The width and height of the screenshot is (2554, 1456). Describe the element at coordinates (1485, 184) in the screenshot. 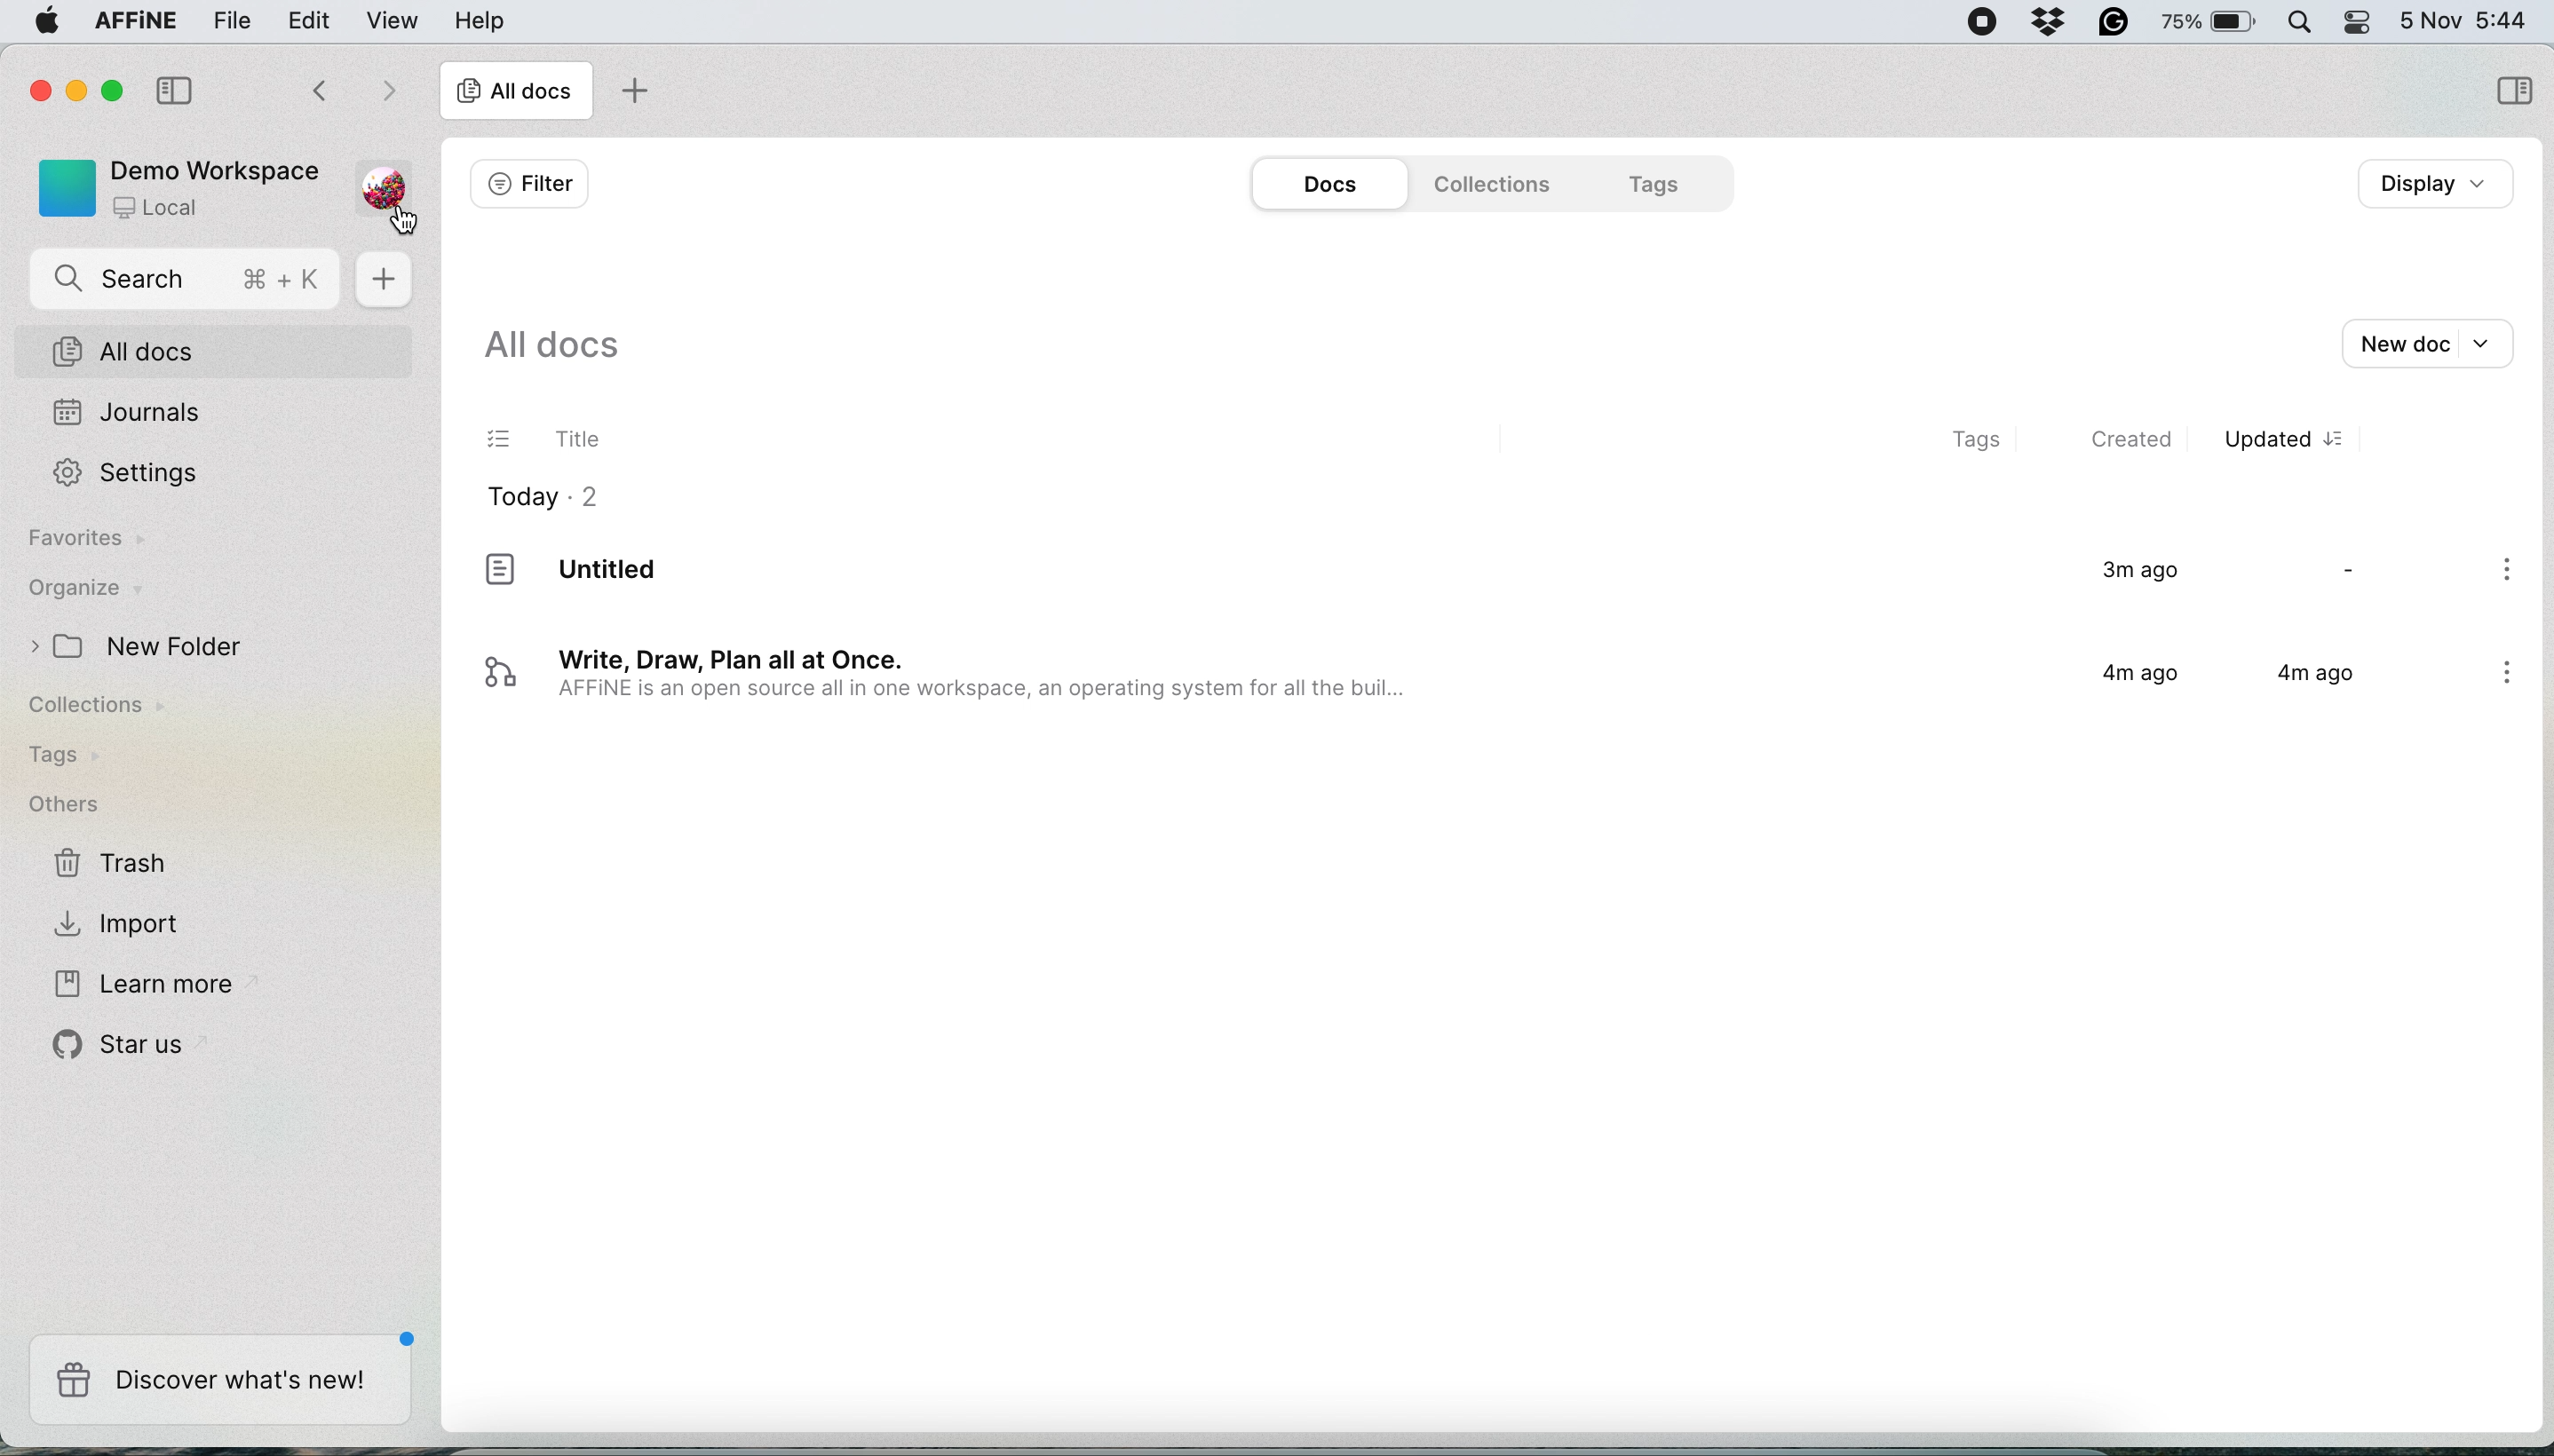

I see `collections` at that location.